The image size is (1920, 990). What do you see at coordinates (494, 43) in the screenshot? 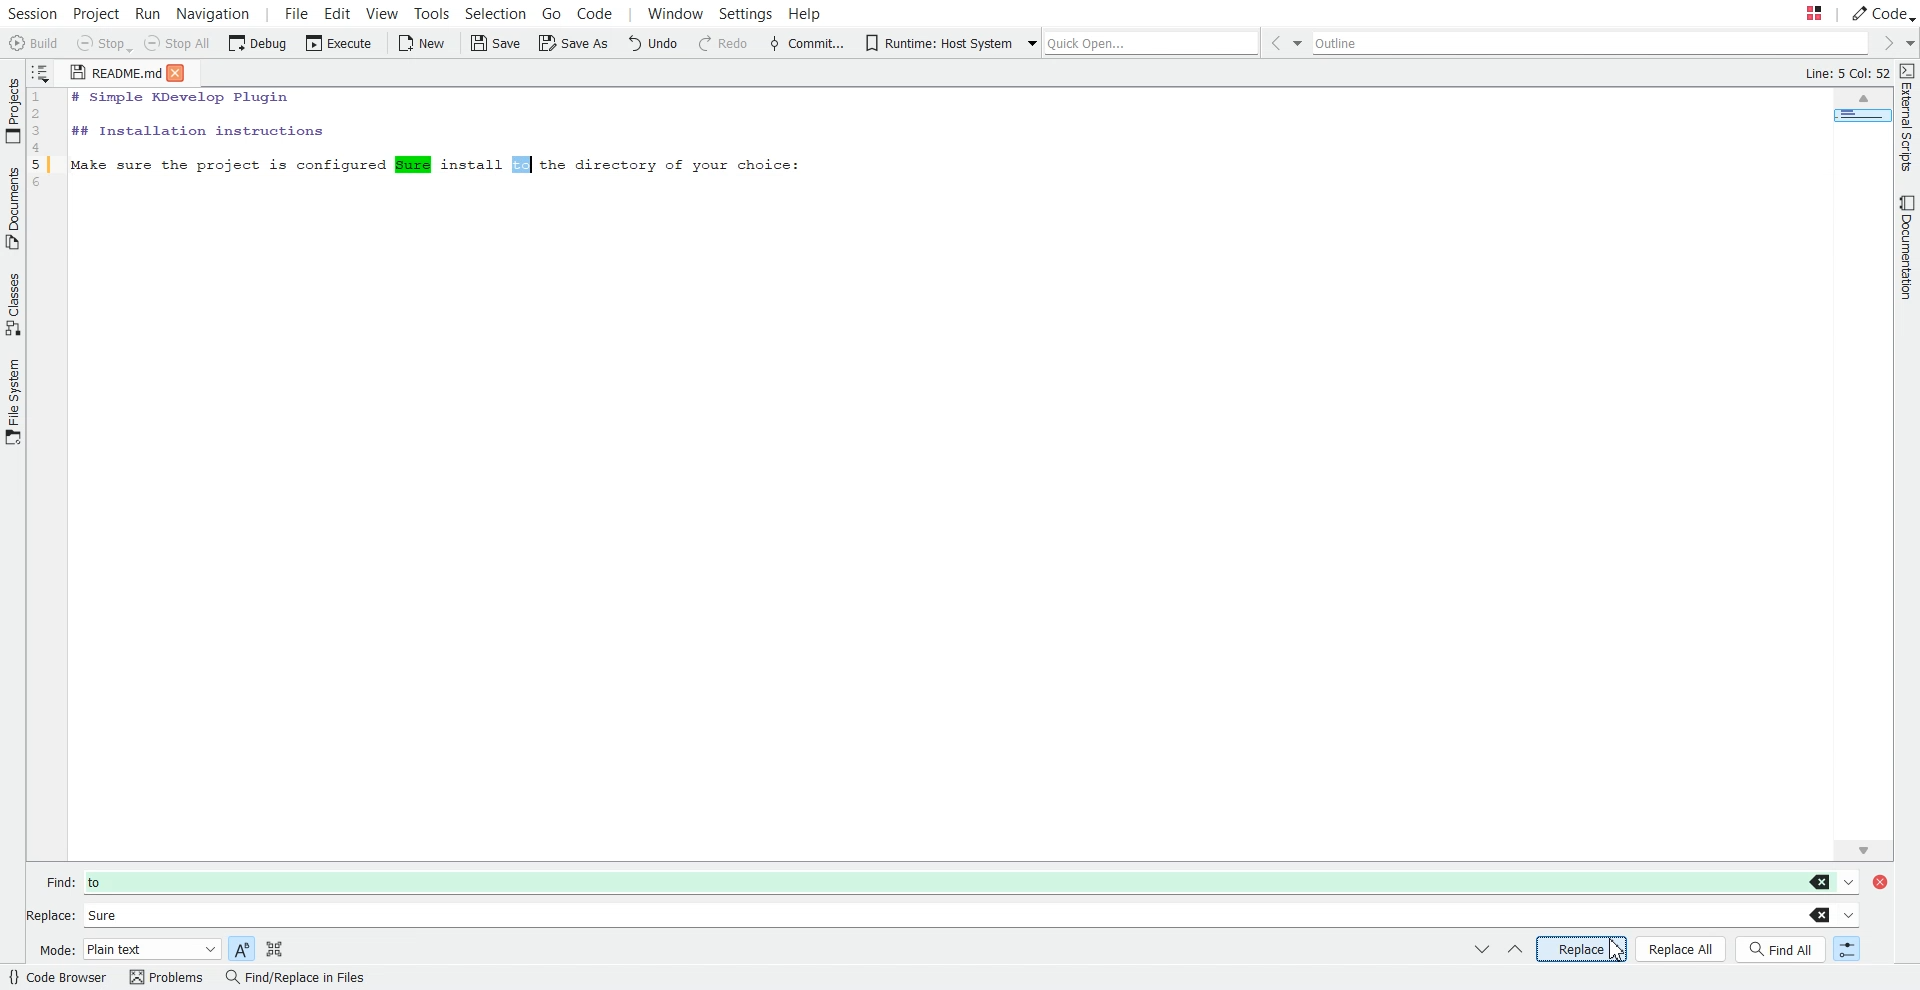
I see `Save` at bounding box center [494, 43].